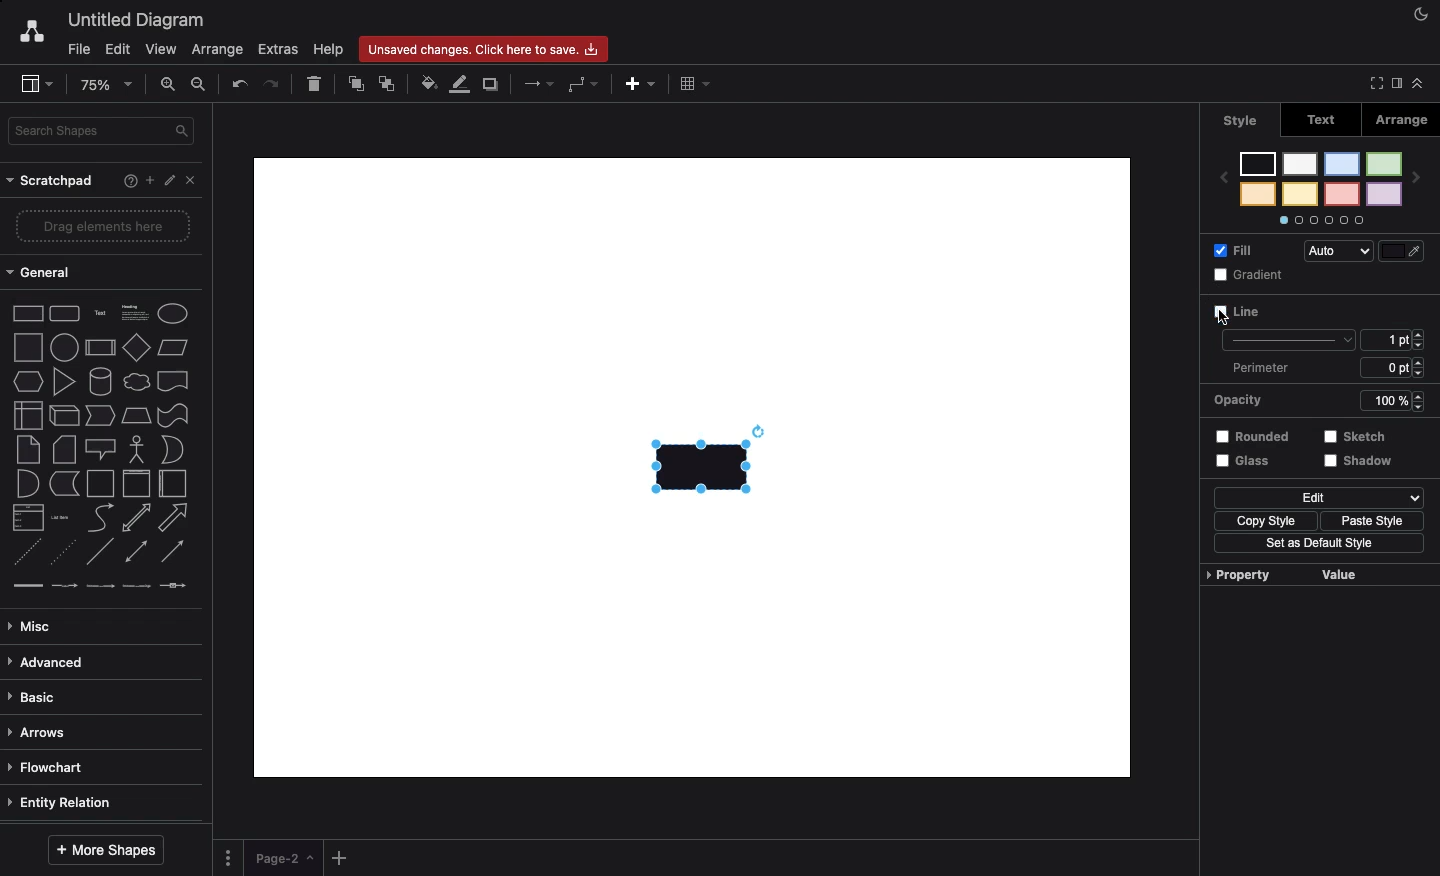  Describe the element at coordinates (1339, 250) in the screenshot. I see `Auto` at that location.